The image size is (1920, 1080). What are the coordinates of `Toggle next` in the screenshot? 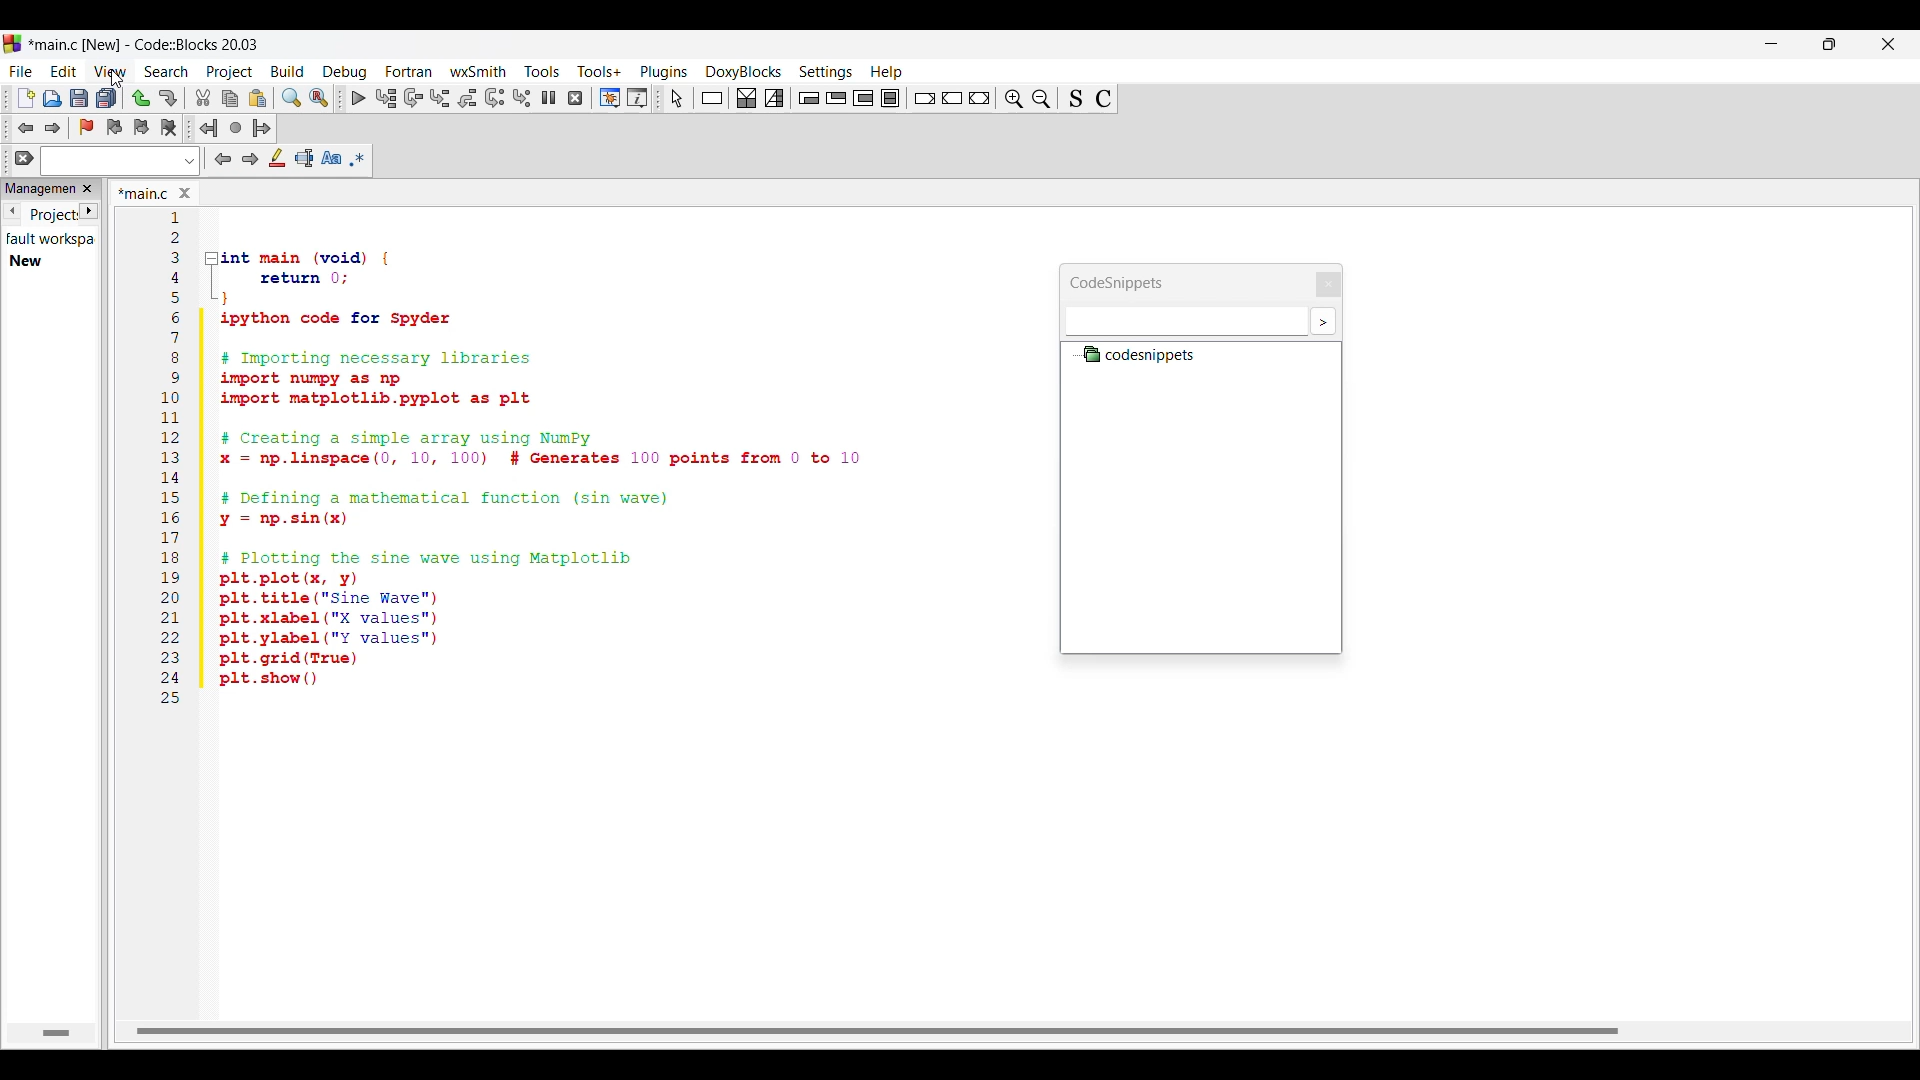 It's located at (141, 128).